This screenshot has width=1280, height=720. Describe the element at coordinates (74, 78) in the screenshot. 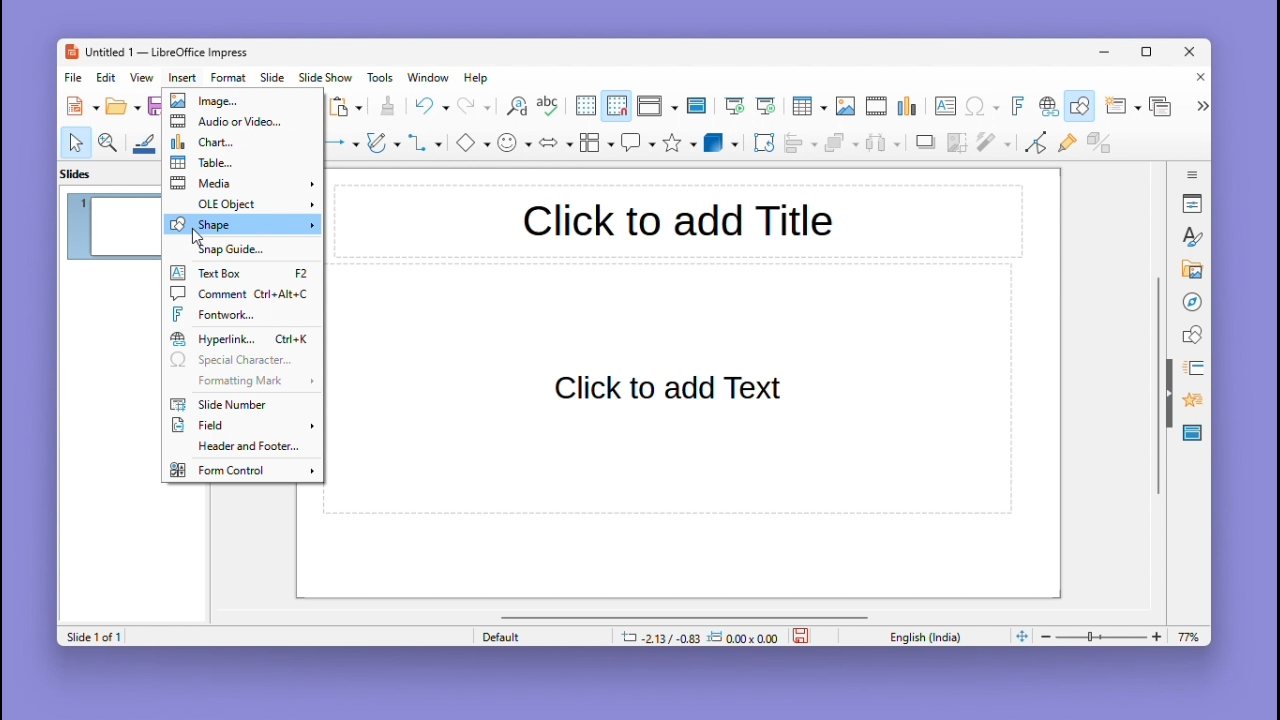

I see `File` at that location.